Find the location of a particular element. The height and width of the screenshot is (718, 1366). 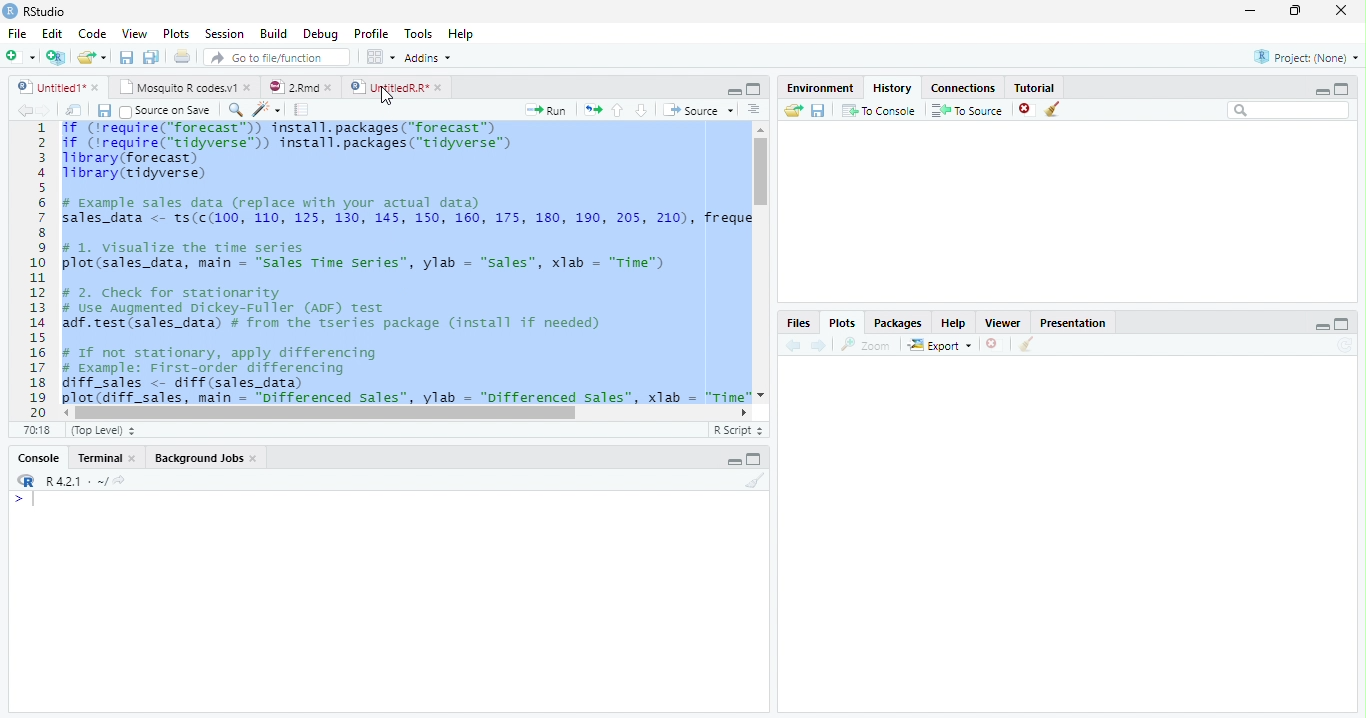

Tools is located at coordinates (417, 33).